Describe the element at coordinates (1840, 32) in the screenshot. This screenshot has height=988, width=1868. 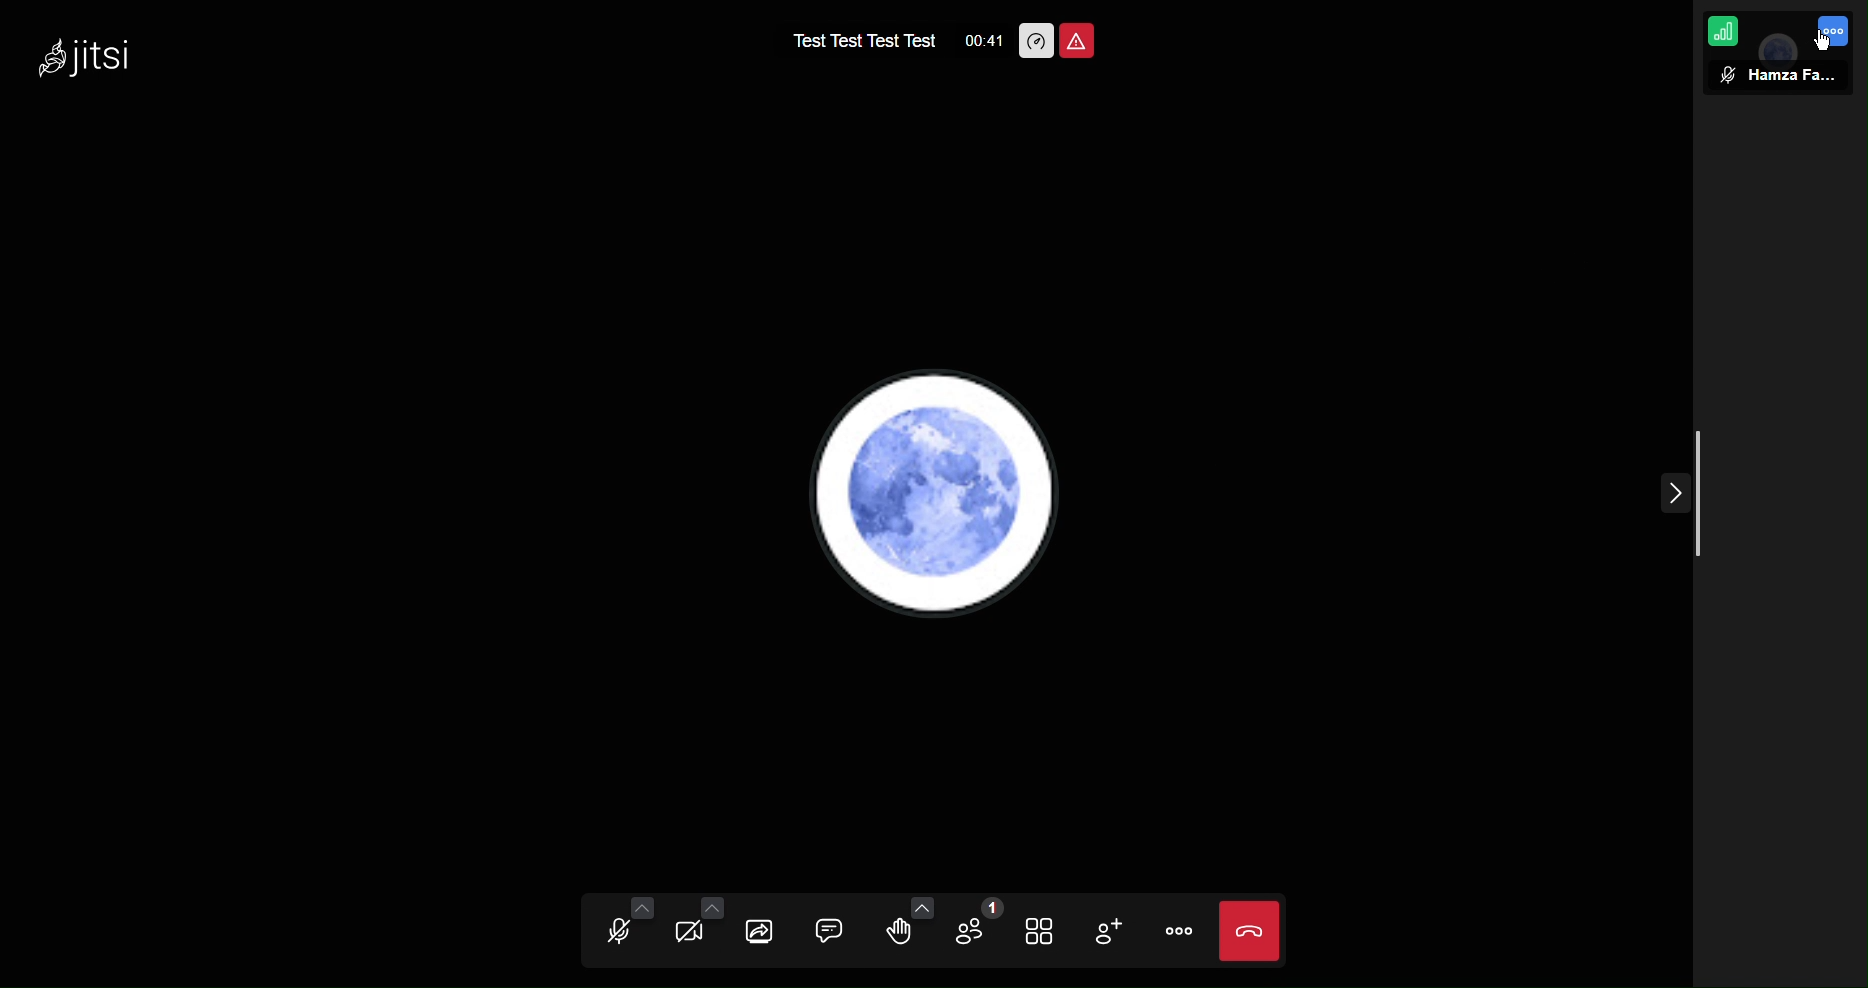
I see `More Options` at that location.